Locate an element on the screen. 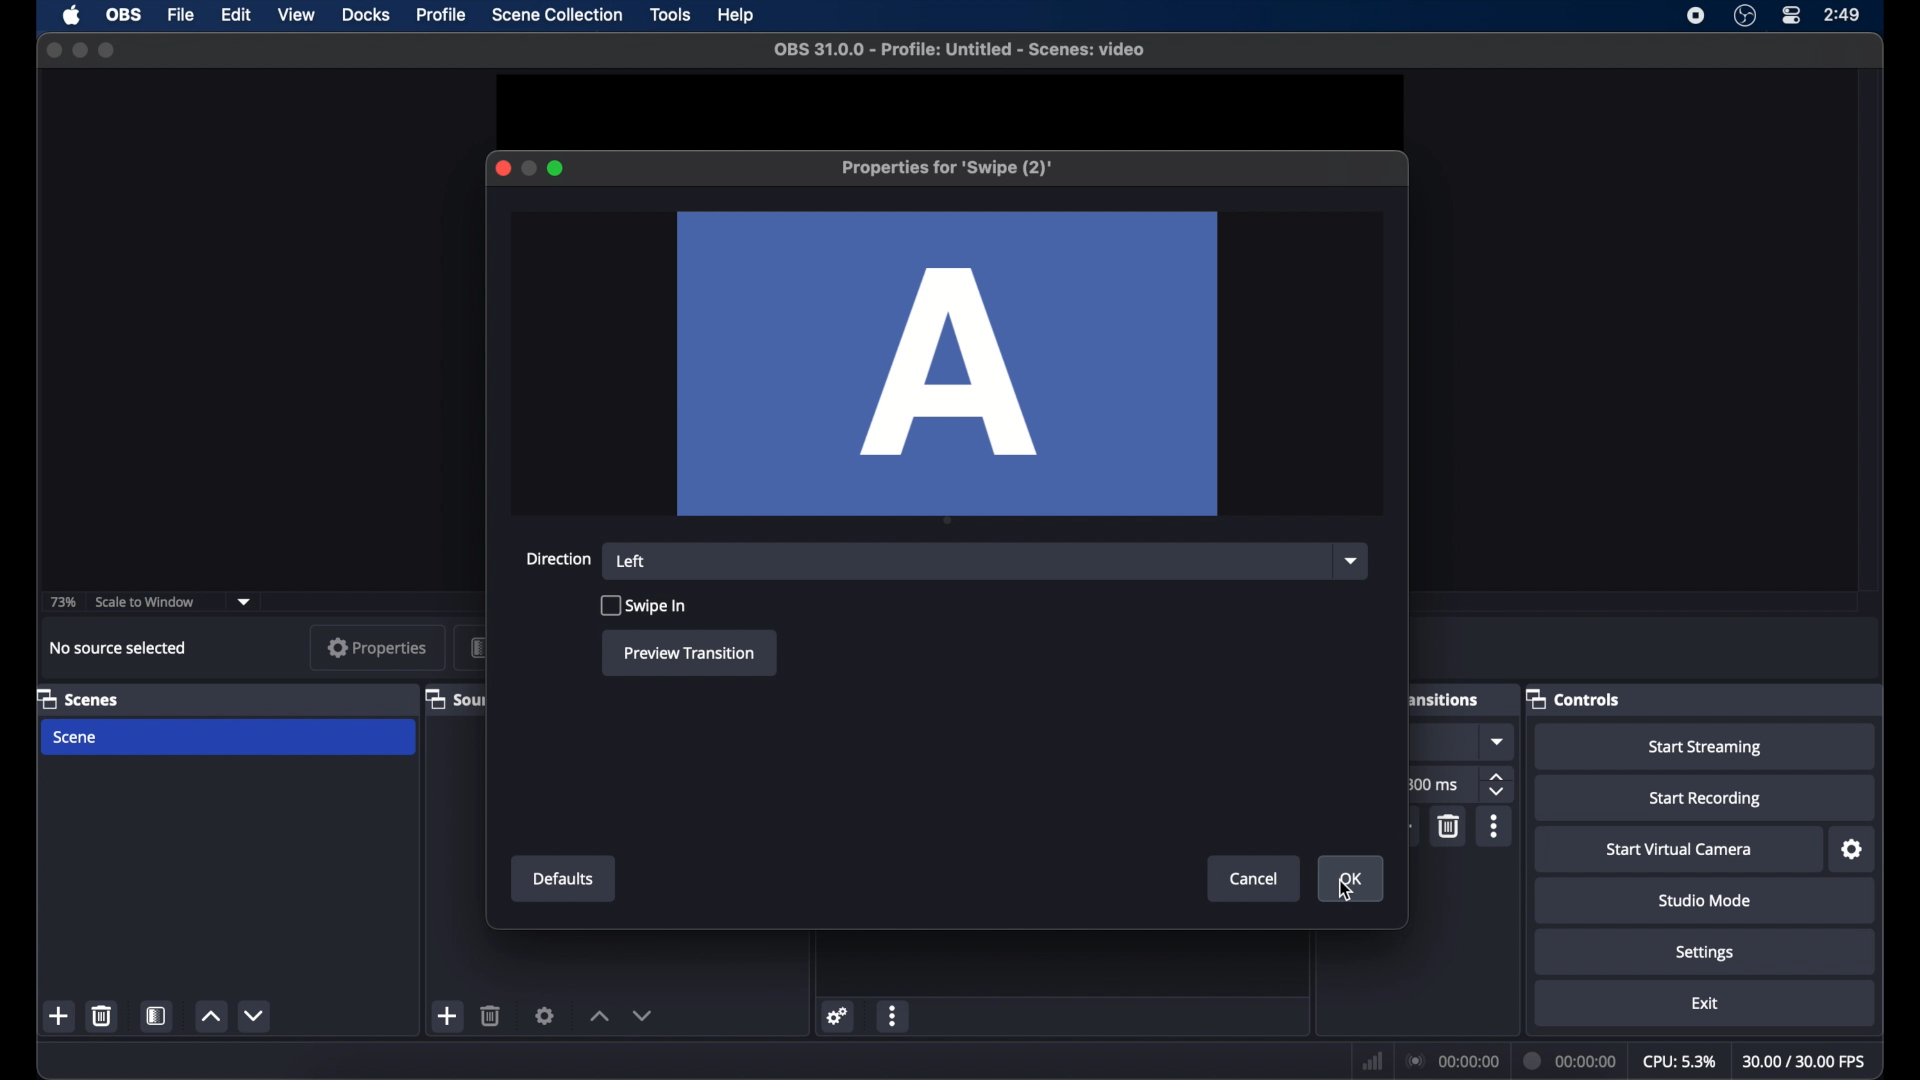  dropdown is located at coordinates (1496, 741).